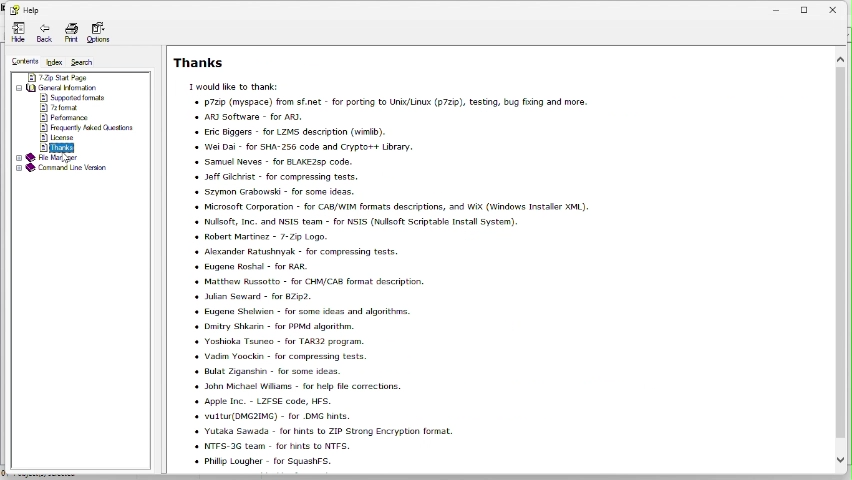 The image size is (852, 480). What do you see at coordinates (86, 60) in the screenshot?
I see `Search ` at bounding box center [86, 60].